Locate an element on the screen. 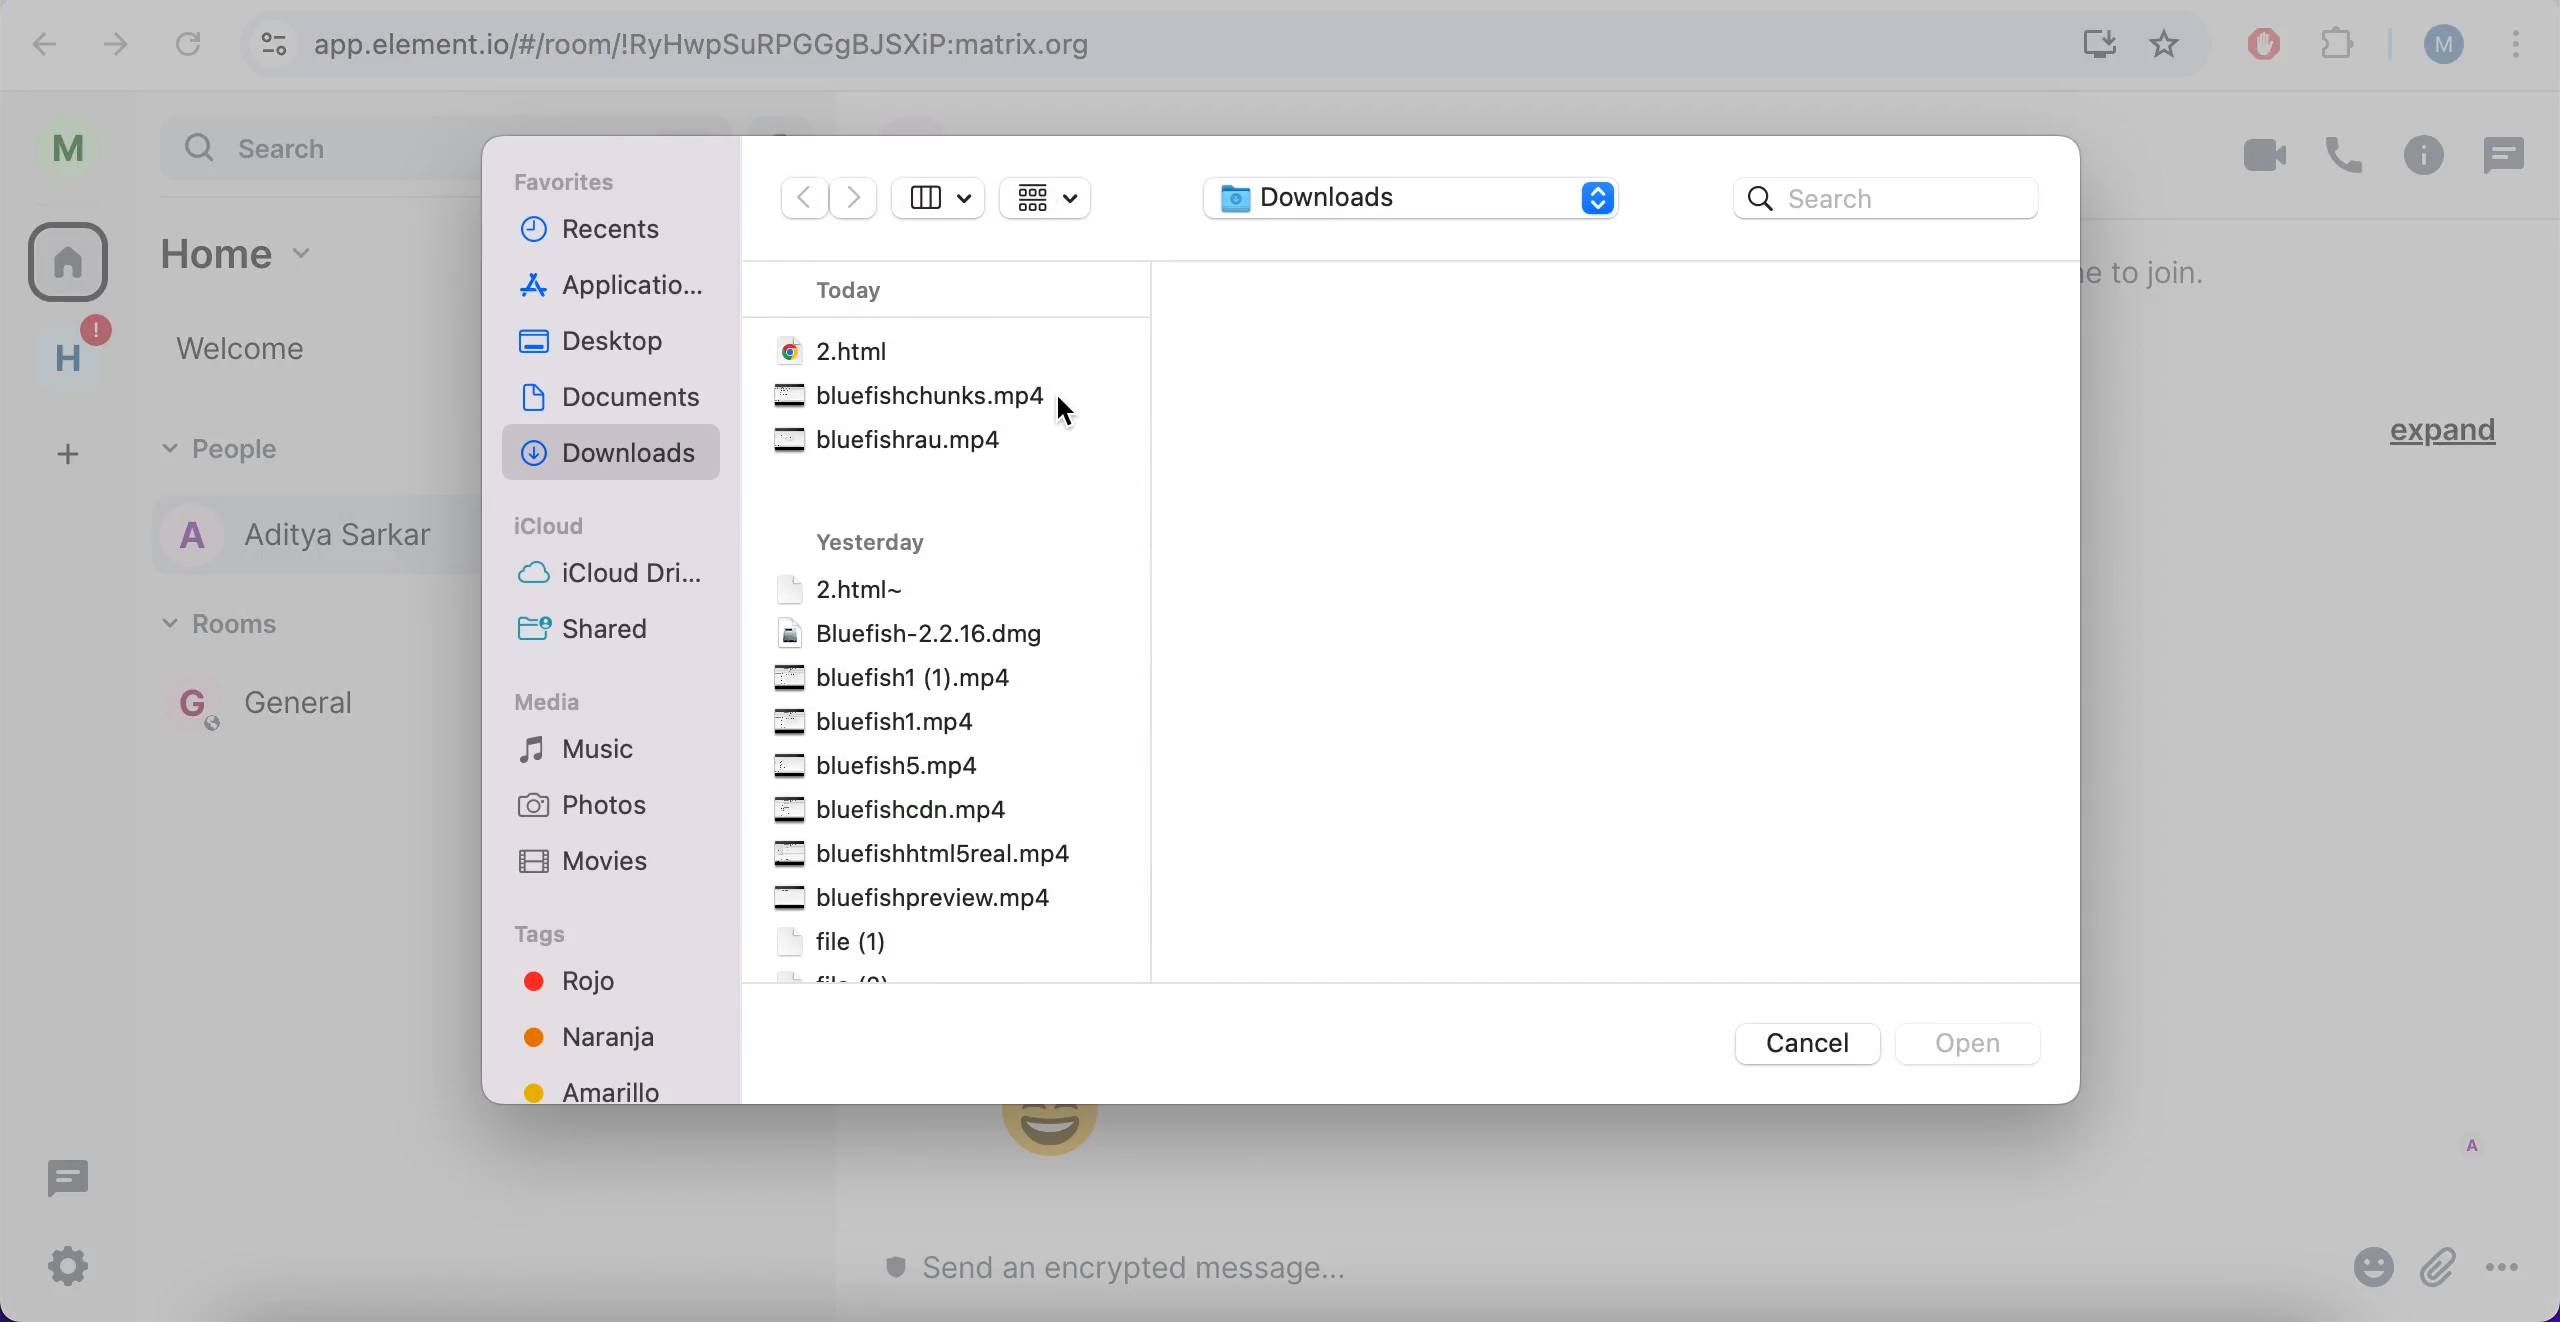  file is located at coordinates (908, 632).